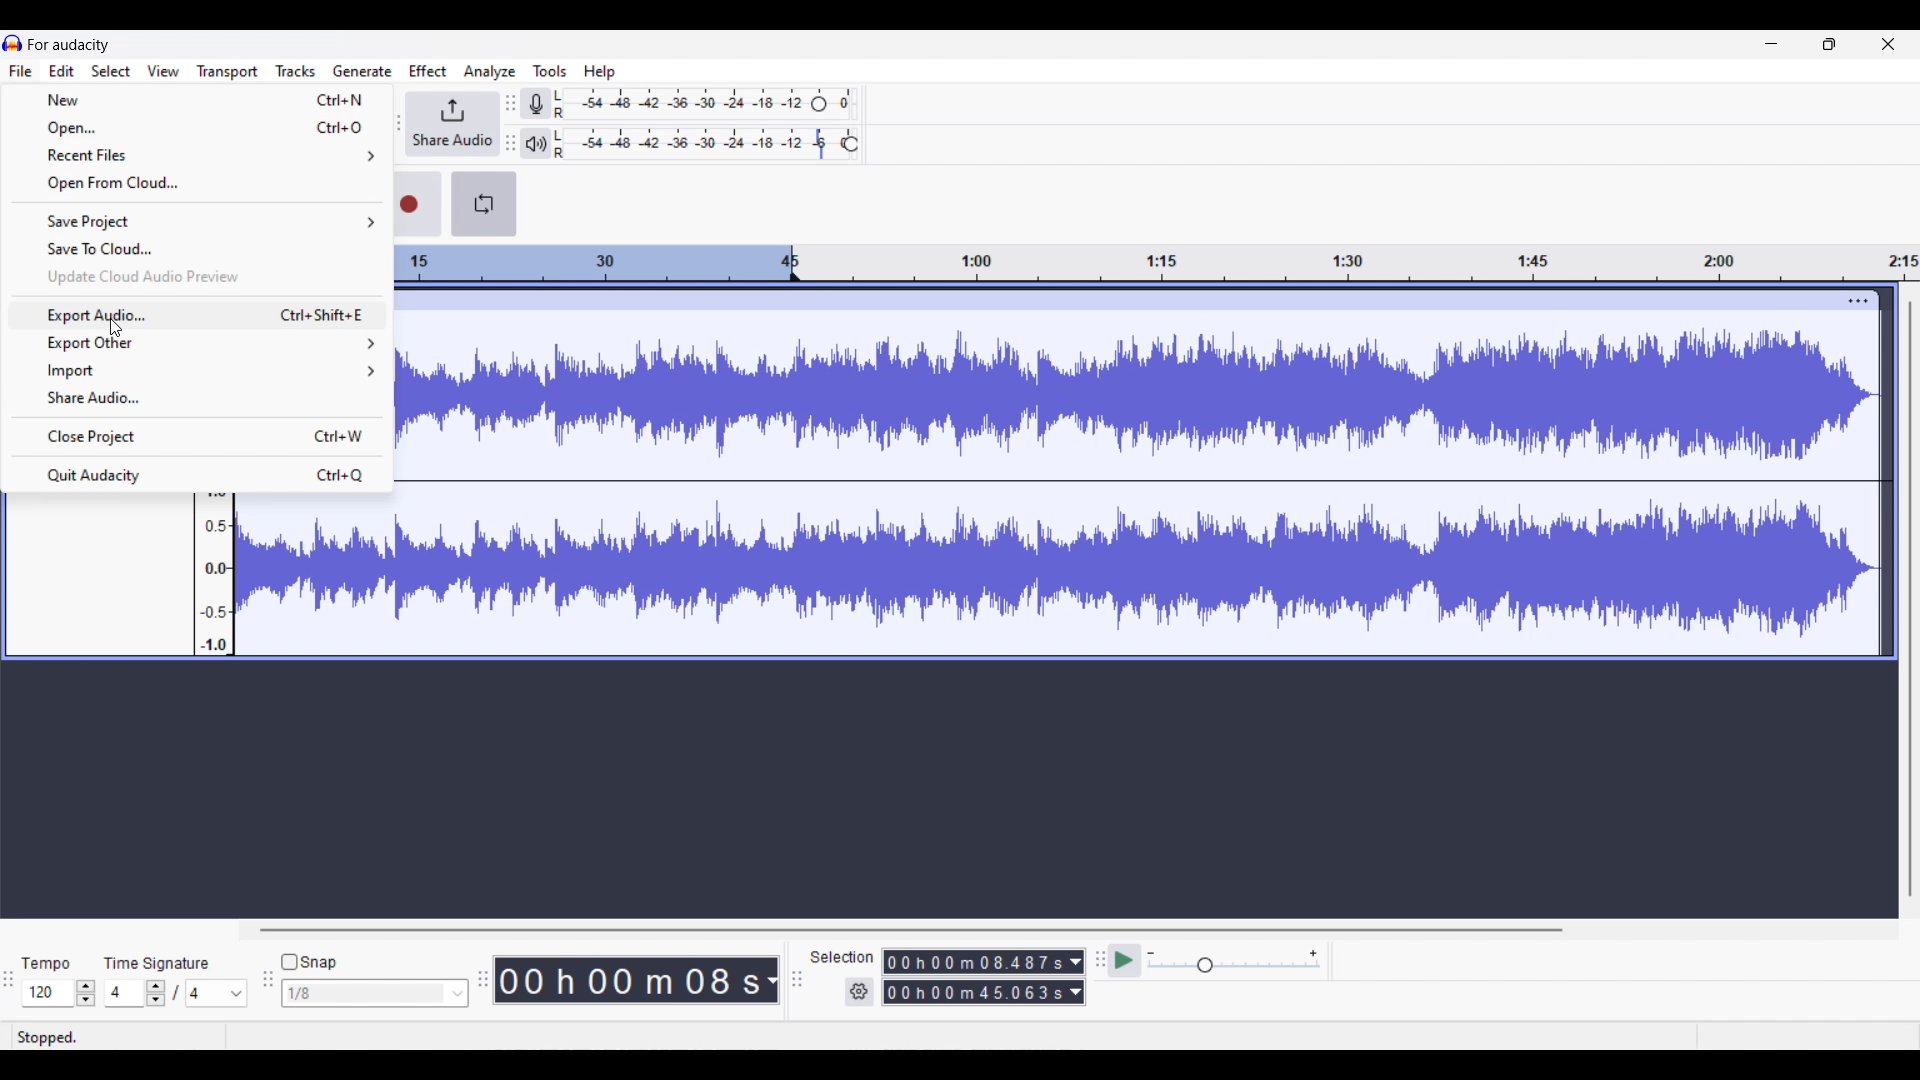 The height and width of the screenshot is (1080, 1920). Describe the element at coordinates (117, 327) in the screenshot. I see `Cursor` at that location.